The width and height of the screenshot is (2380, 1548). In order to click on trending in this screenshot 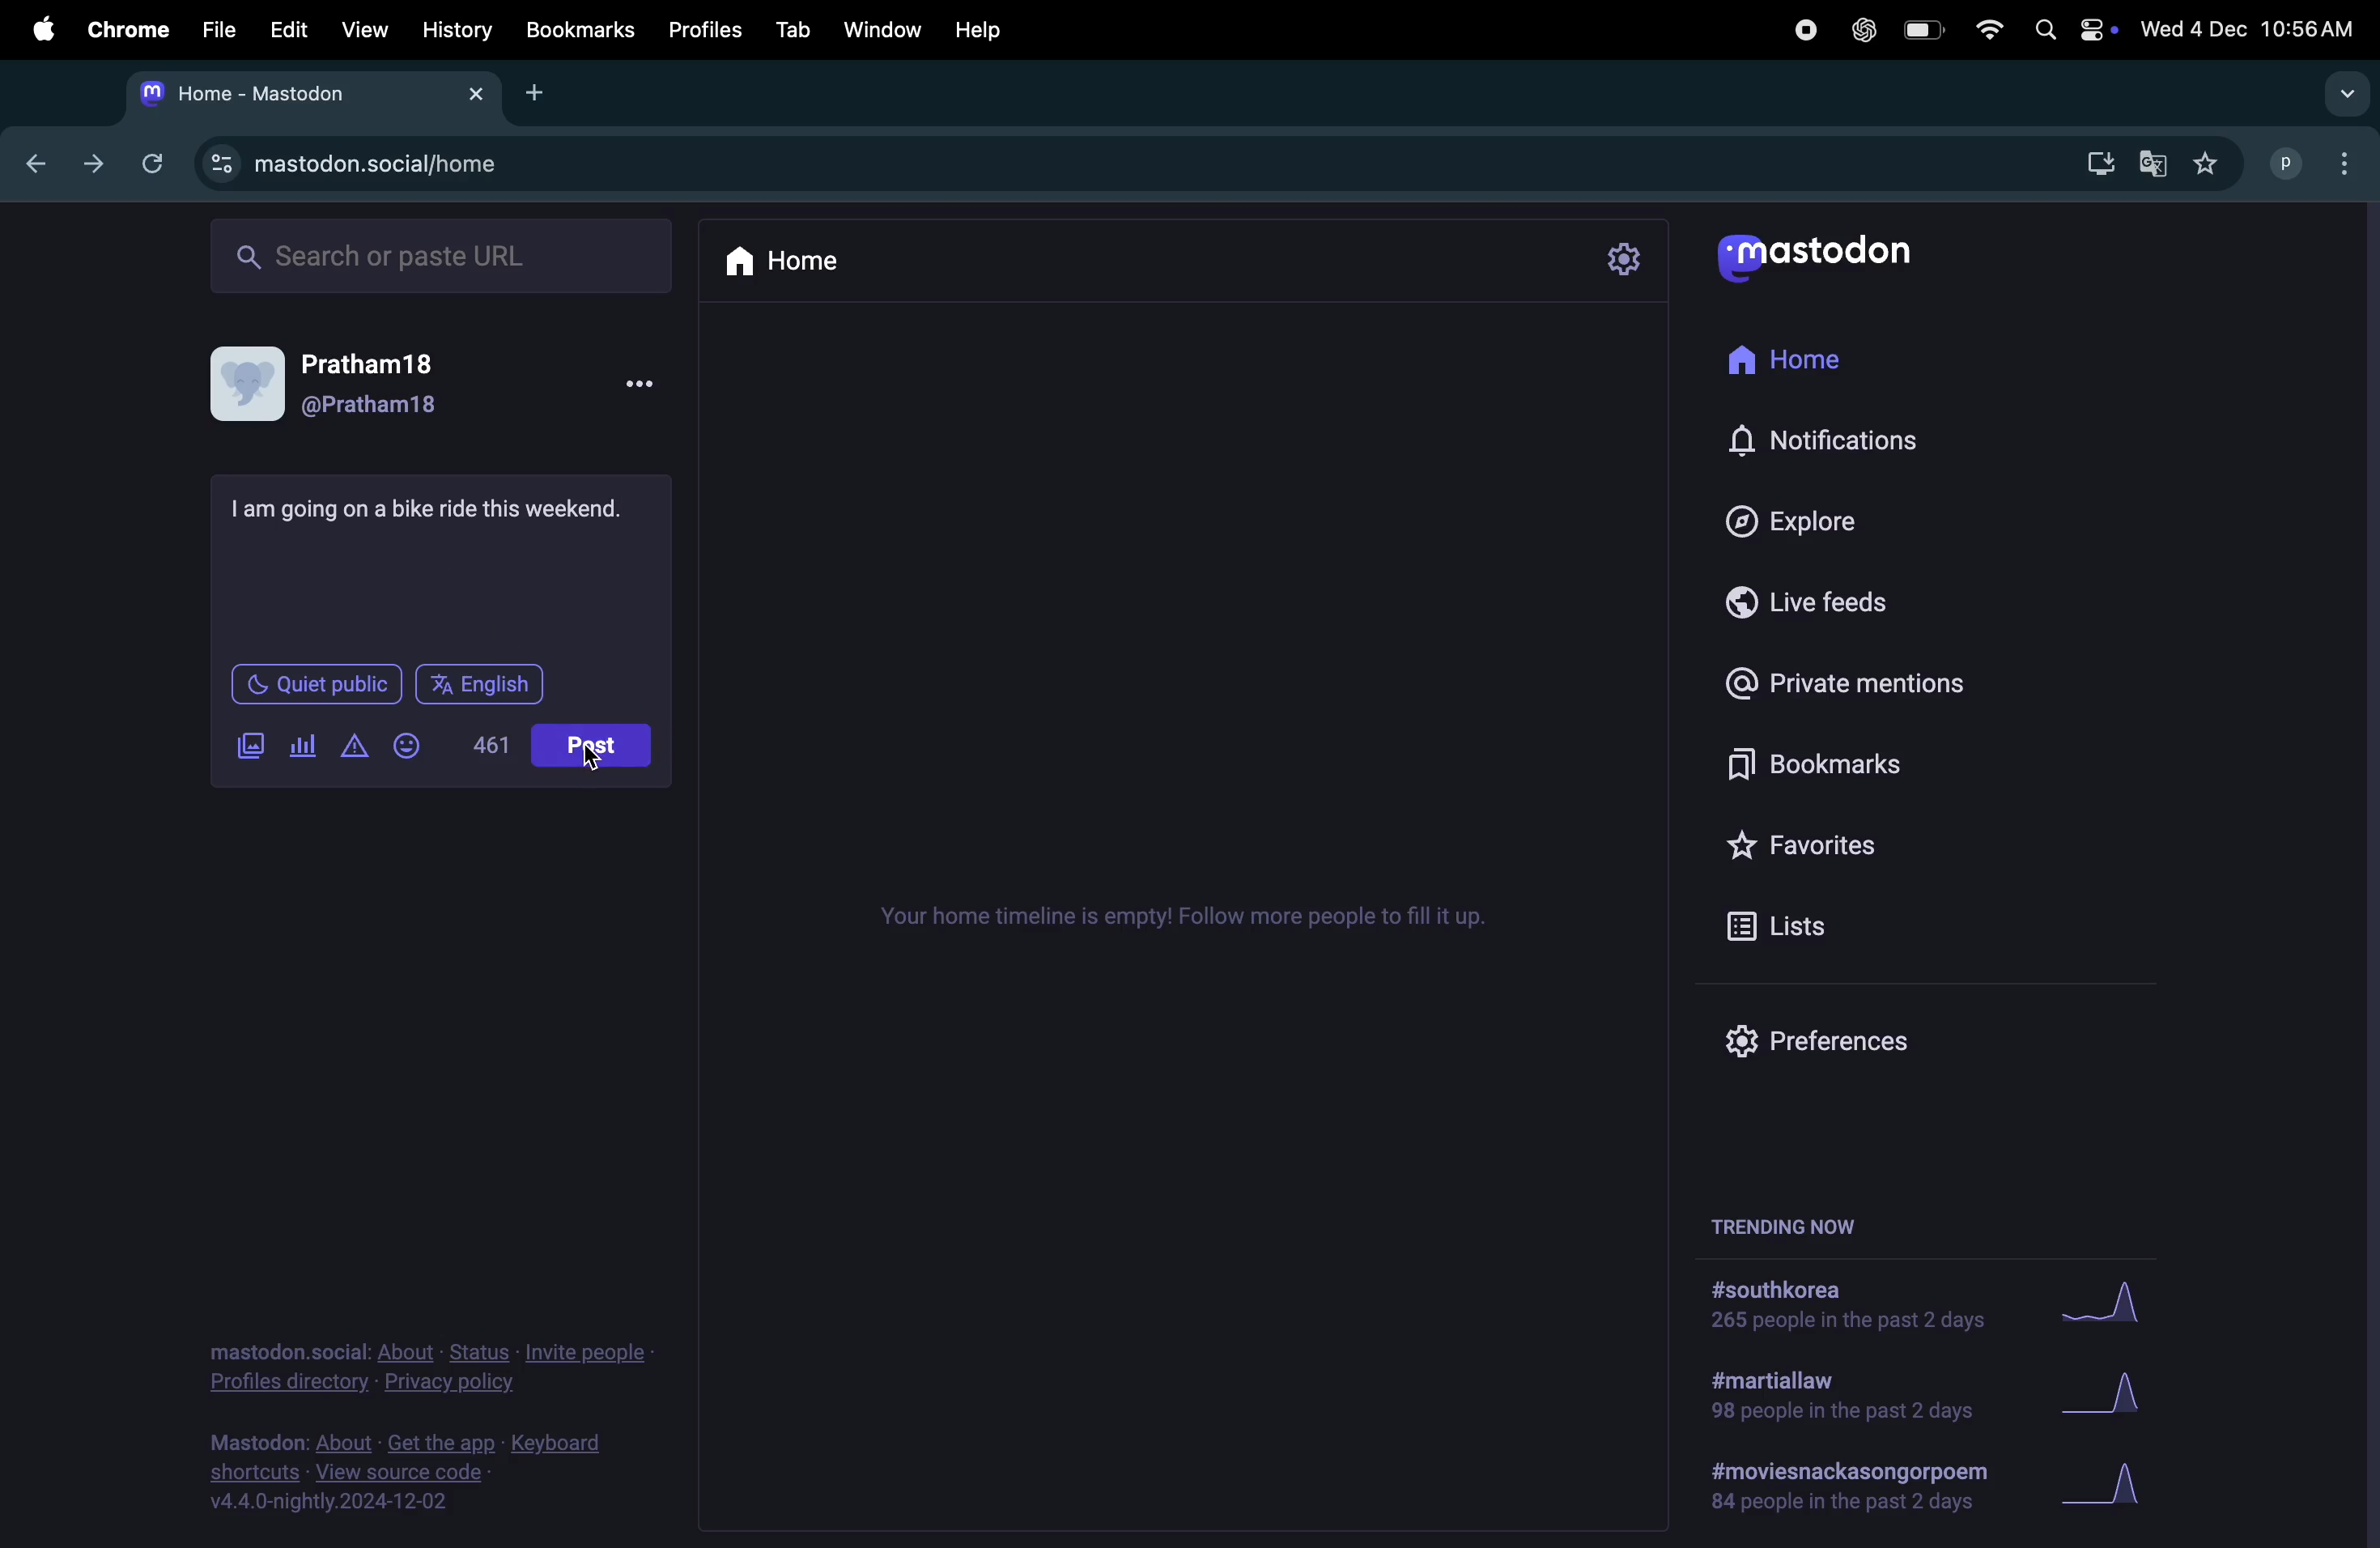, I will do `click(1849, 1484)`.